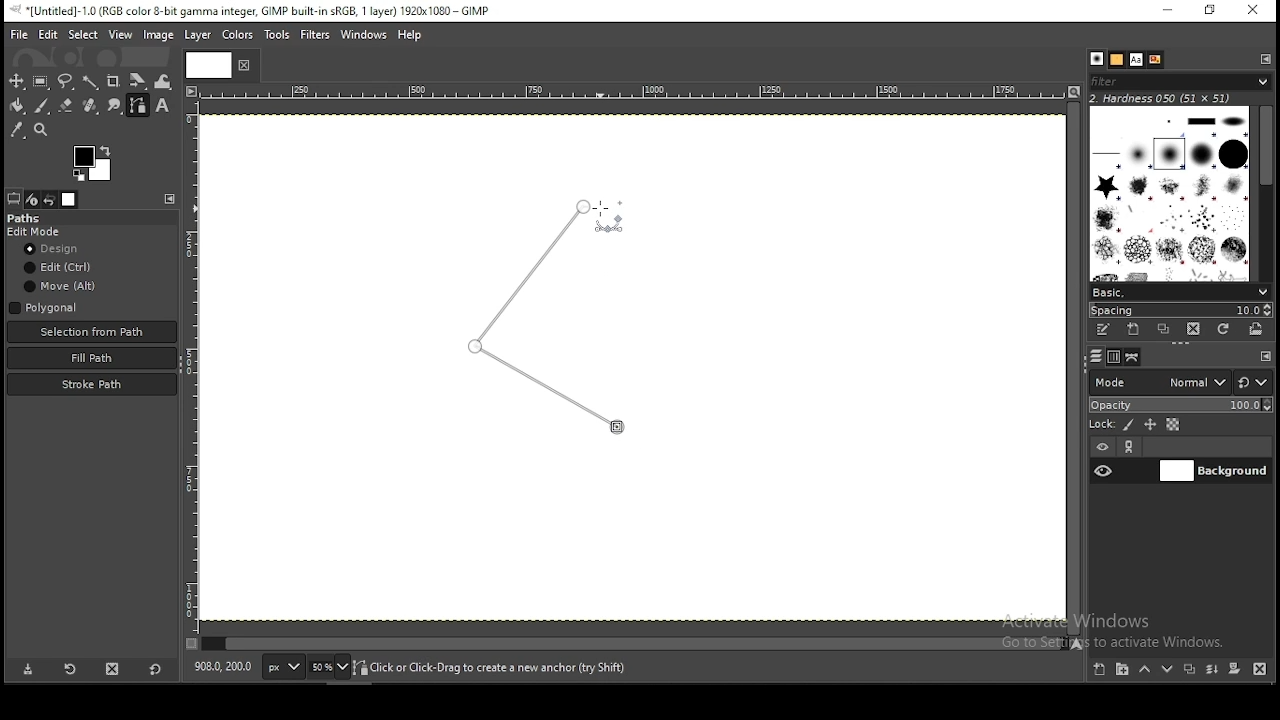 The image size is (1280, 720). Describe the element at coordinates (1174, 424) in the screenshot. I see `lock alpha channel` at that location.